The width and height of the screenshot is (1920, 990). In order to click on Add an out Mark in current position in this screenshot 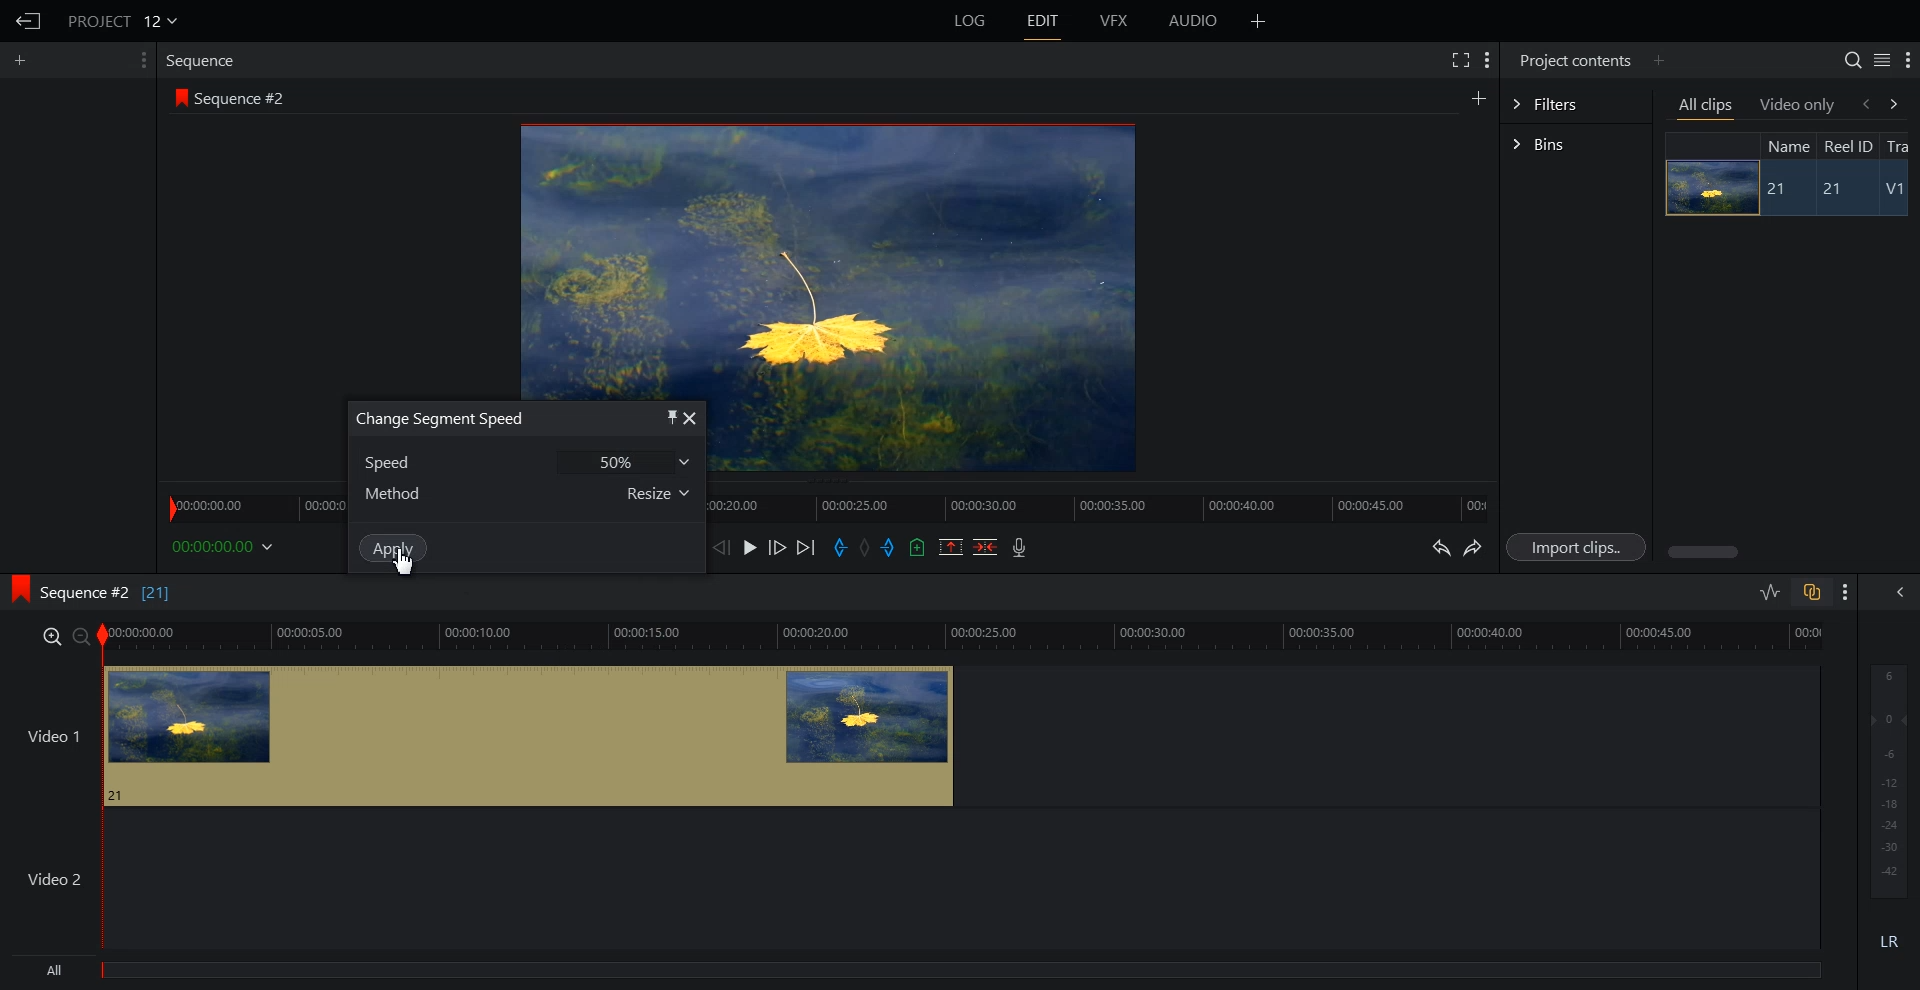, I will do `click(891, 547)`.